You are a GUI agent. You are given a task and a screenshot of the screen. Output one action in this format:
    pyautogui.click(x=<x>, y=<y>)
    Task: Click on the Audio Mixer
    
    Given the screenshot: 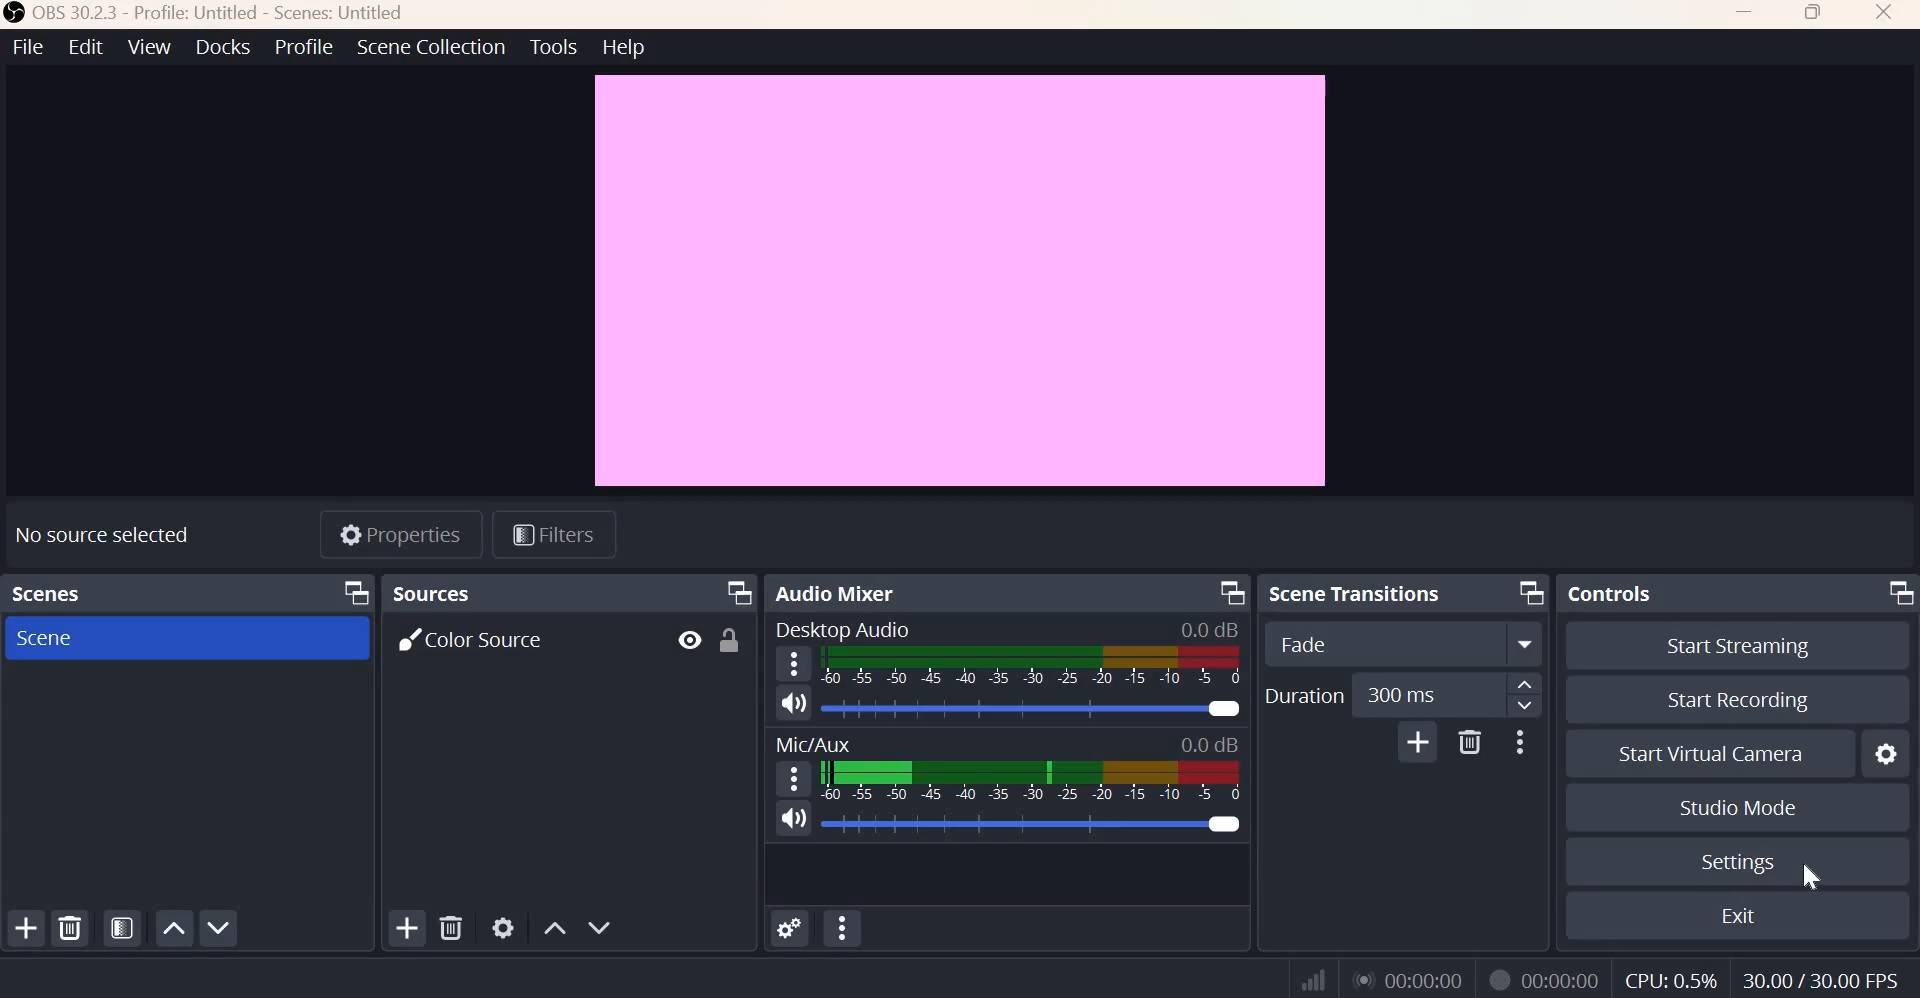 What is the action you would take?
    pyautogui.click(x=835, y=591)
    